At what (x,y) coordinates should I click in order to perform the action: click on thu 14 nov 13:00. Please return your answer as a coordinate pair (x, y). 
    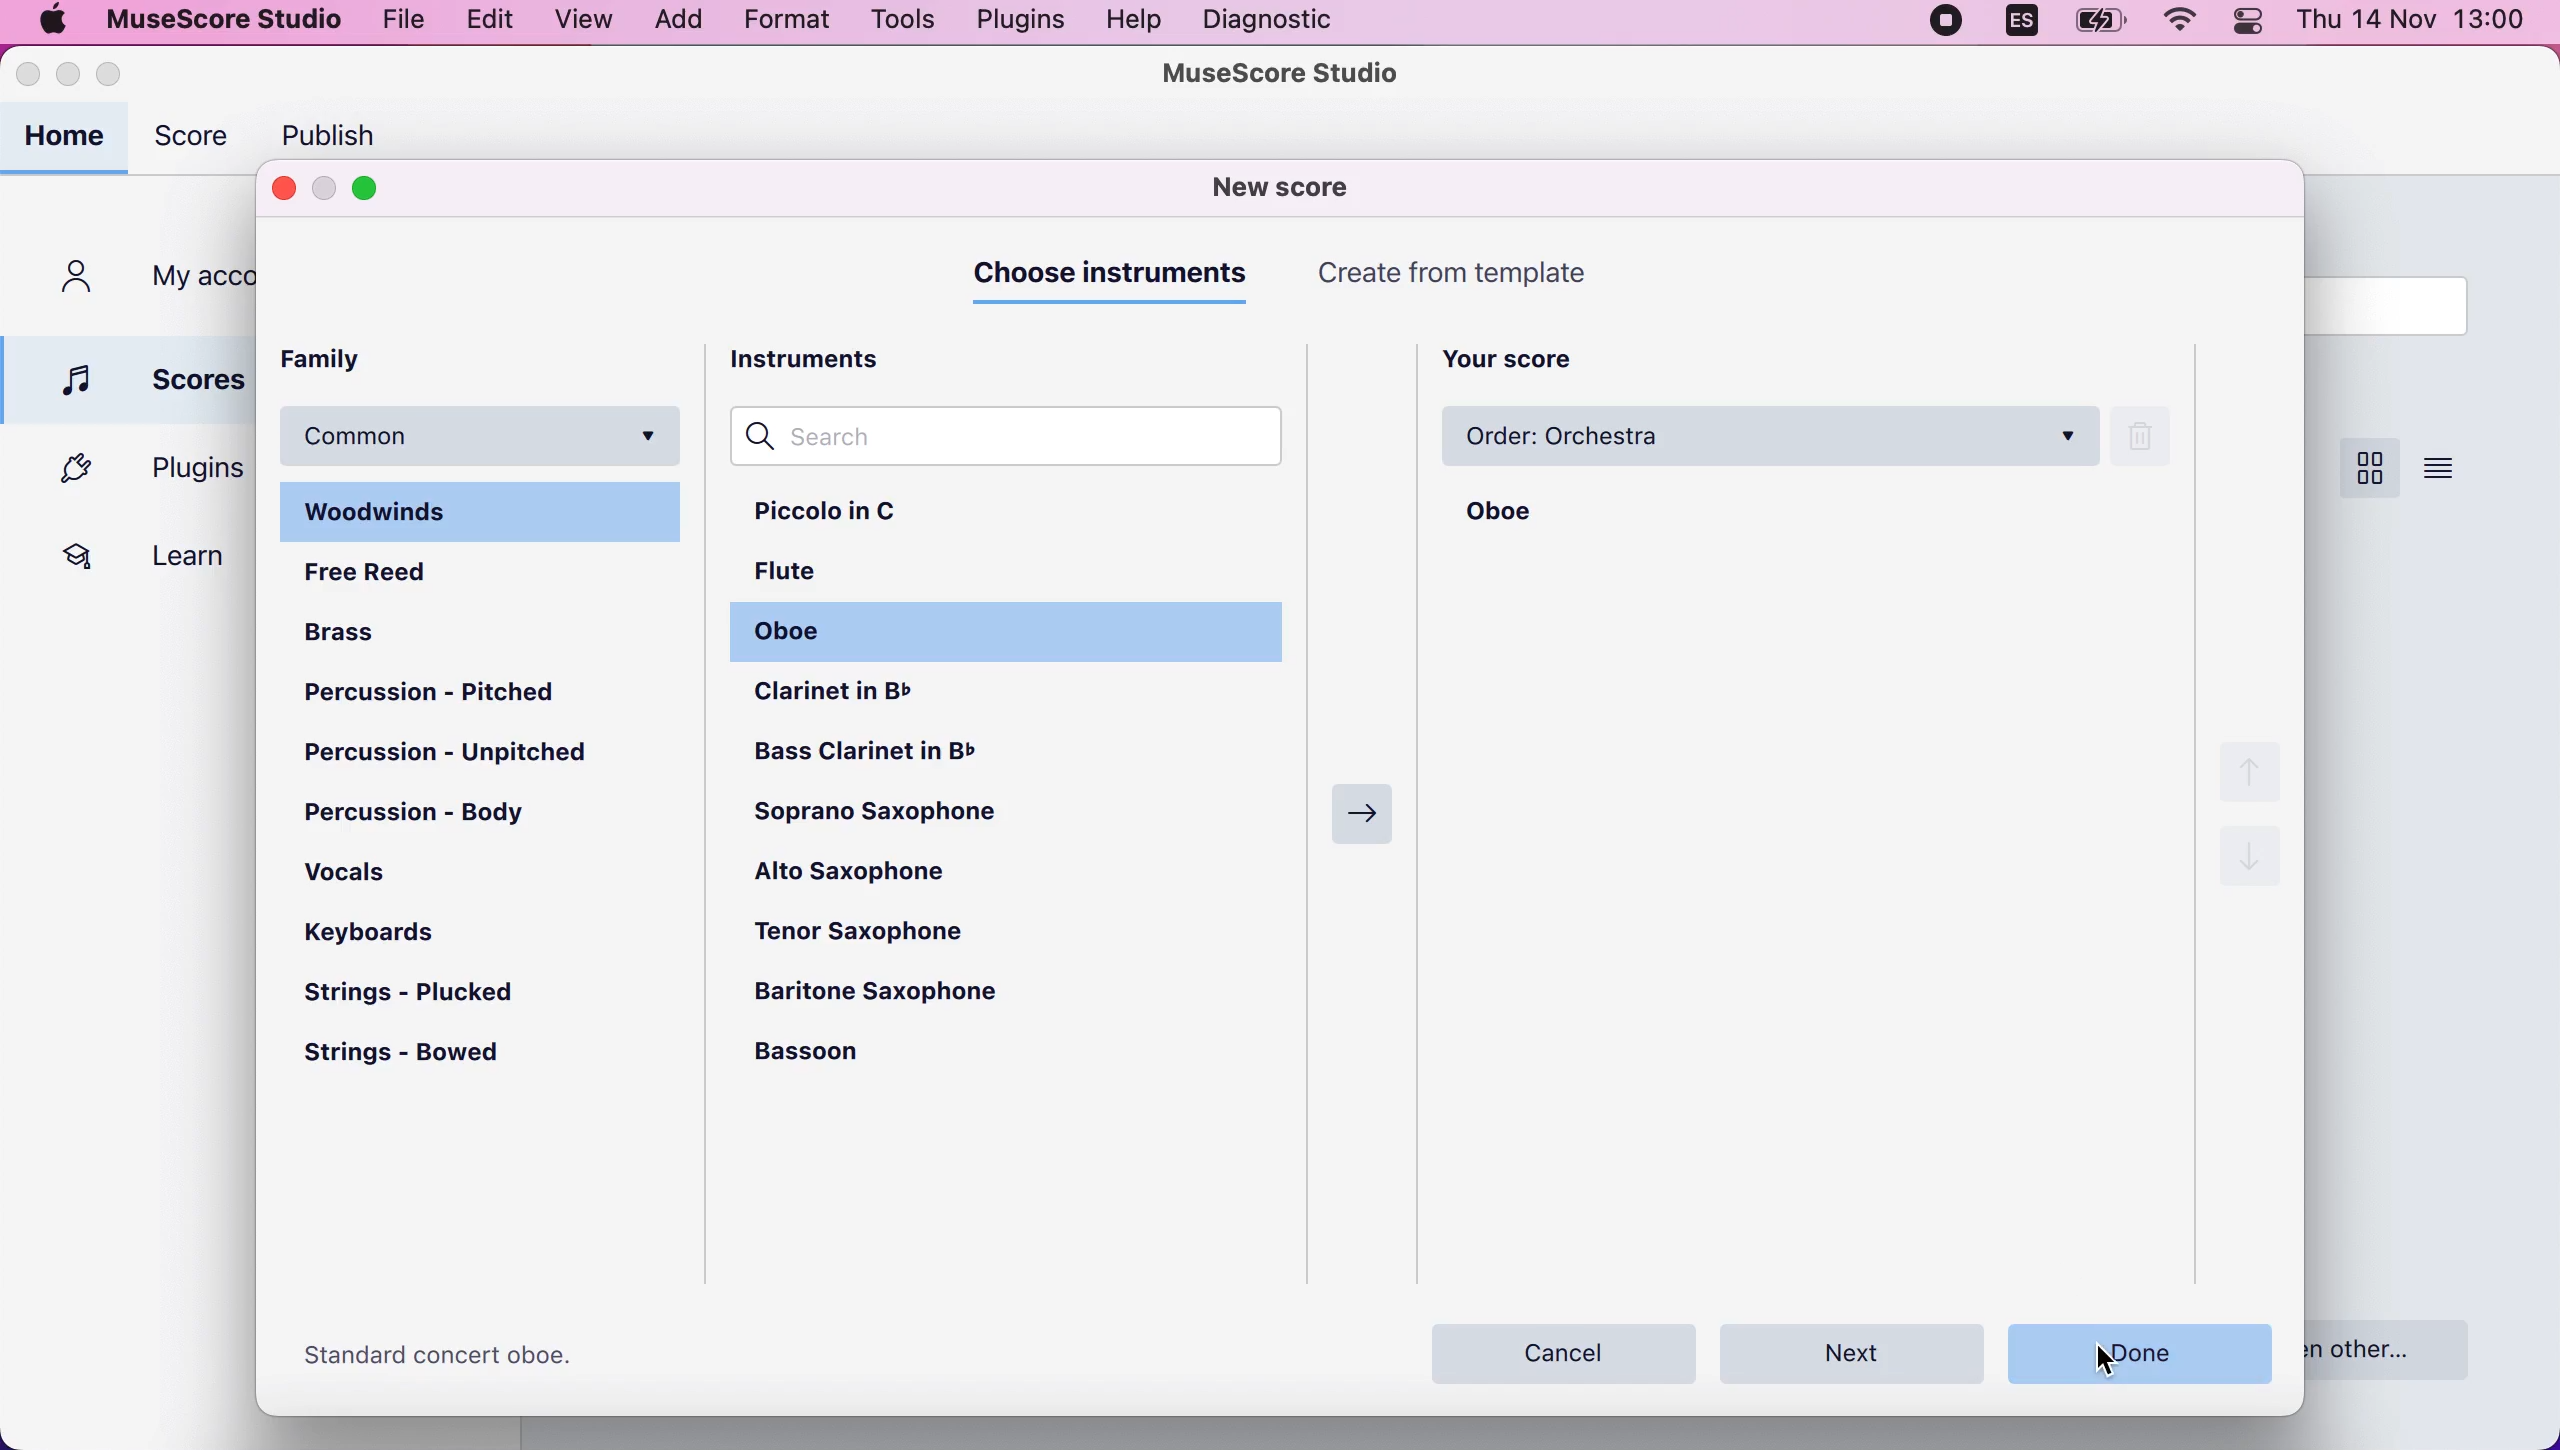
    Looking at the image, I should click on (2414, 23).